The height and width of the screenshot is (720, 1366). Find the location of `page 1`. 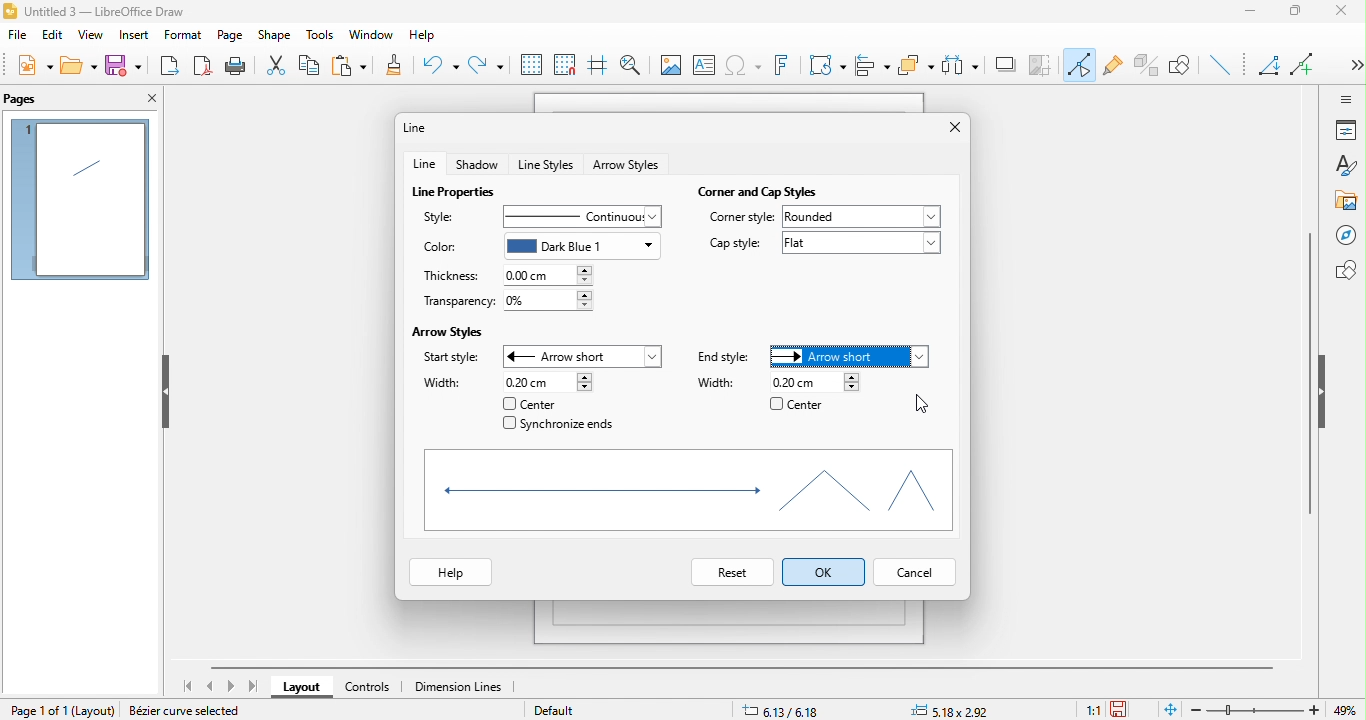

page 1 is located at coordinates (80, 200).